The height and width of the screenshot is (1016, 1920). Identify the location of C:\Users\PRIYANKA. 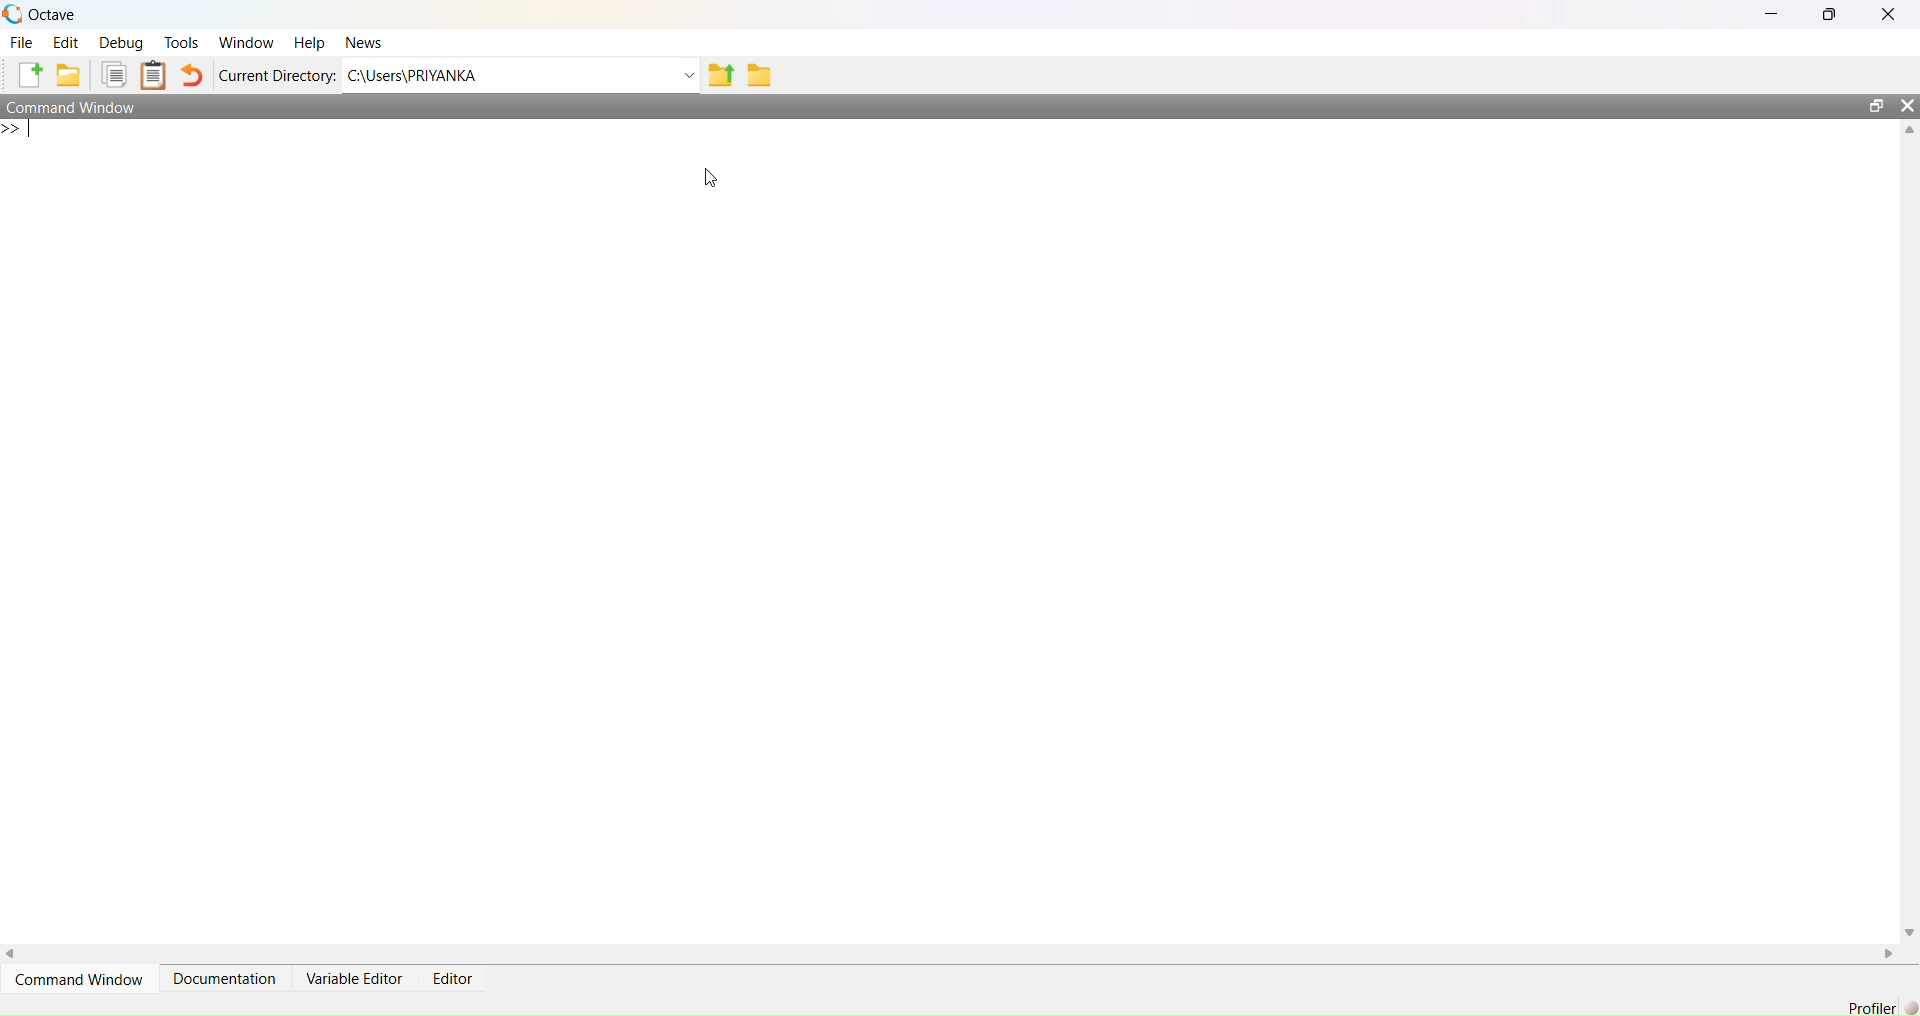
(509, 75).